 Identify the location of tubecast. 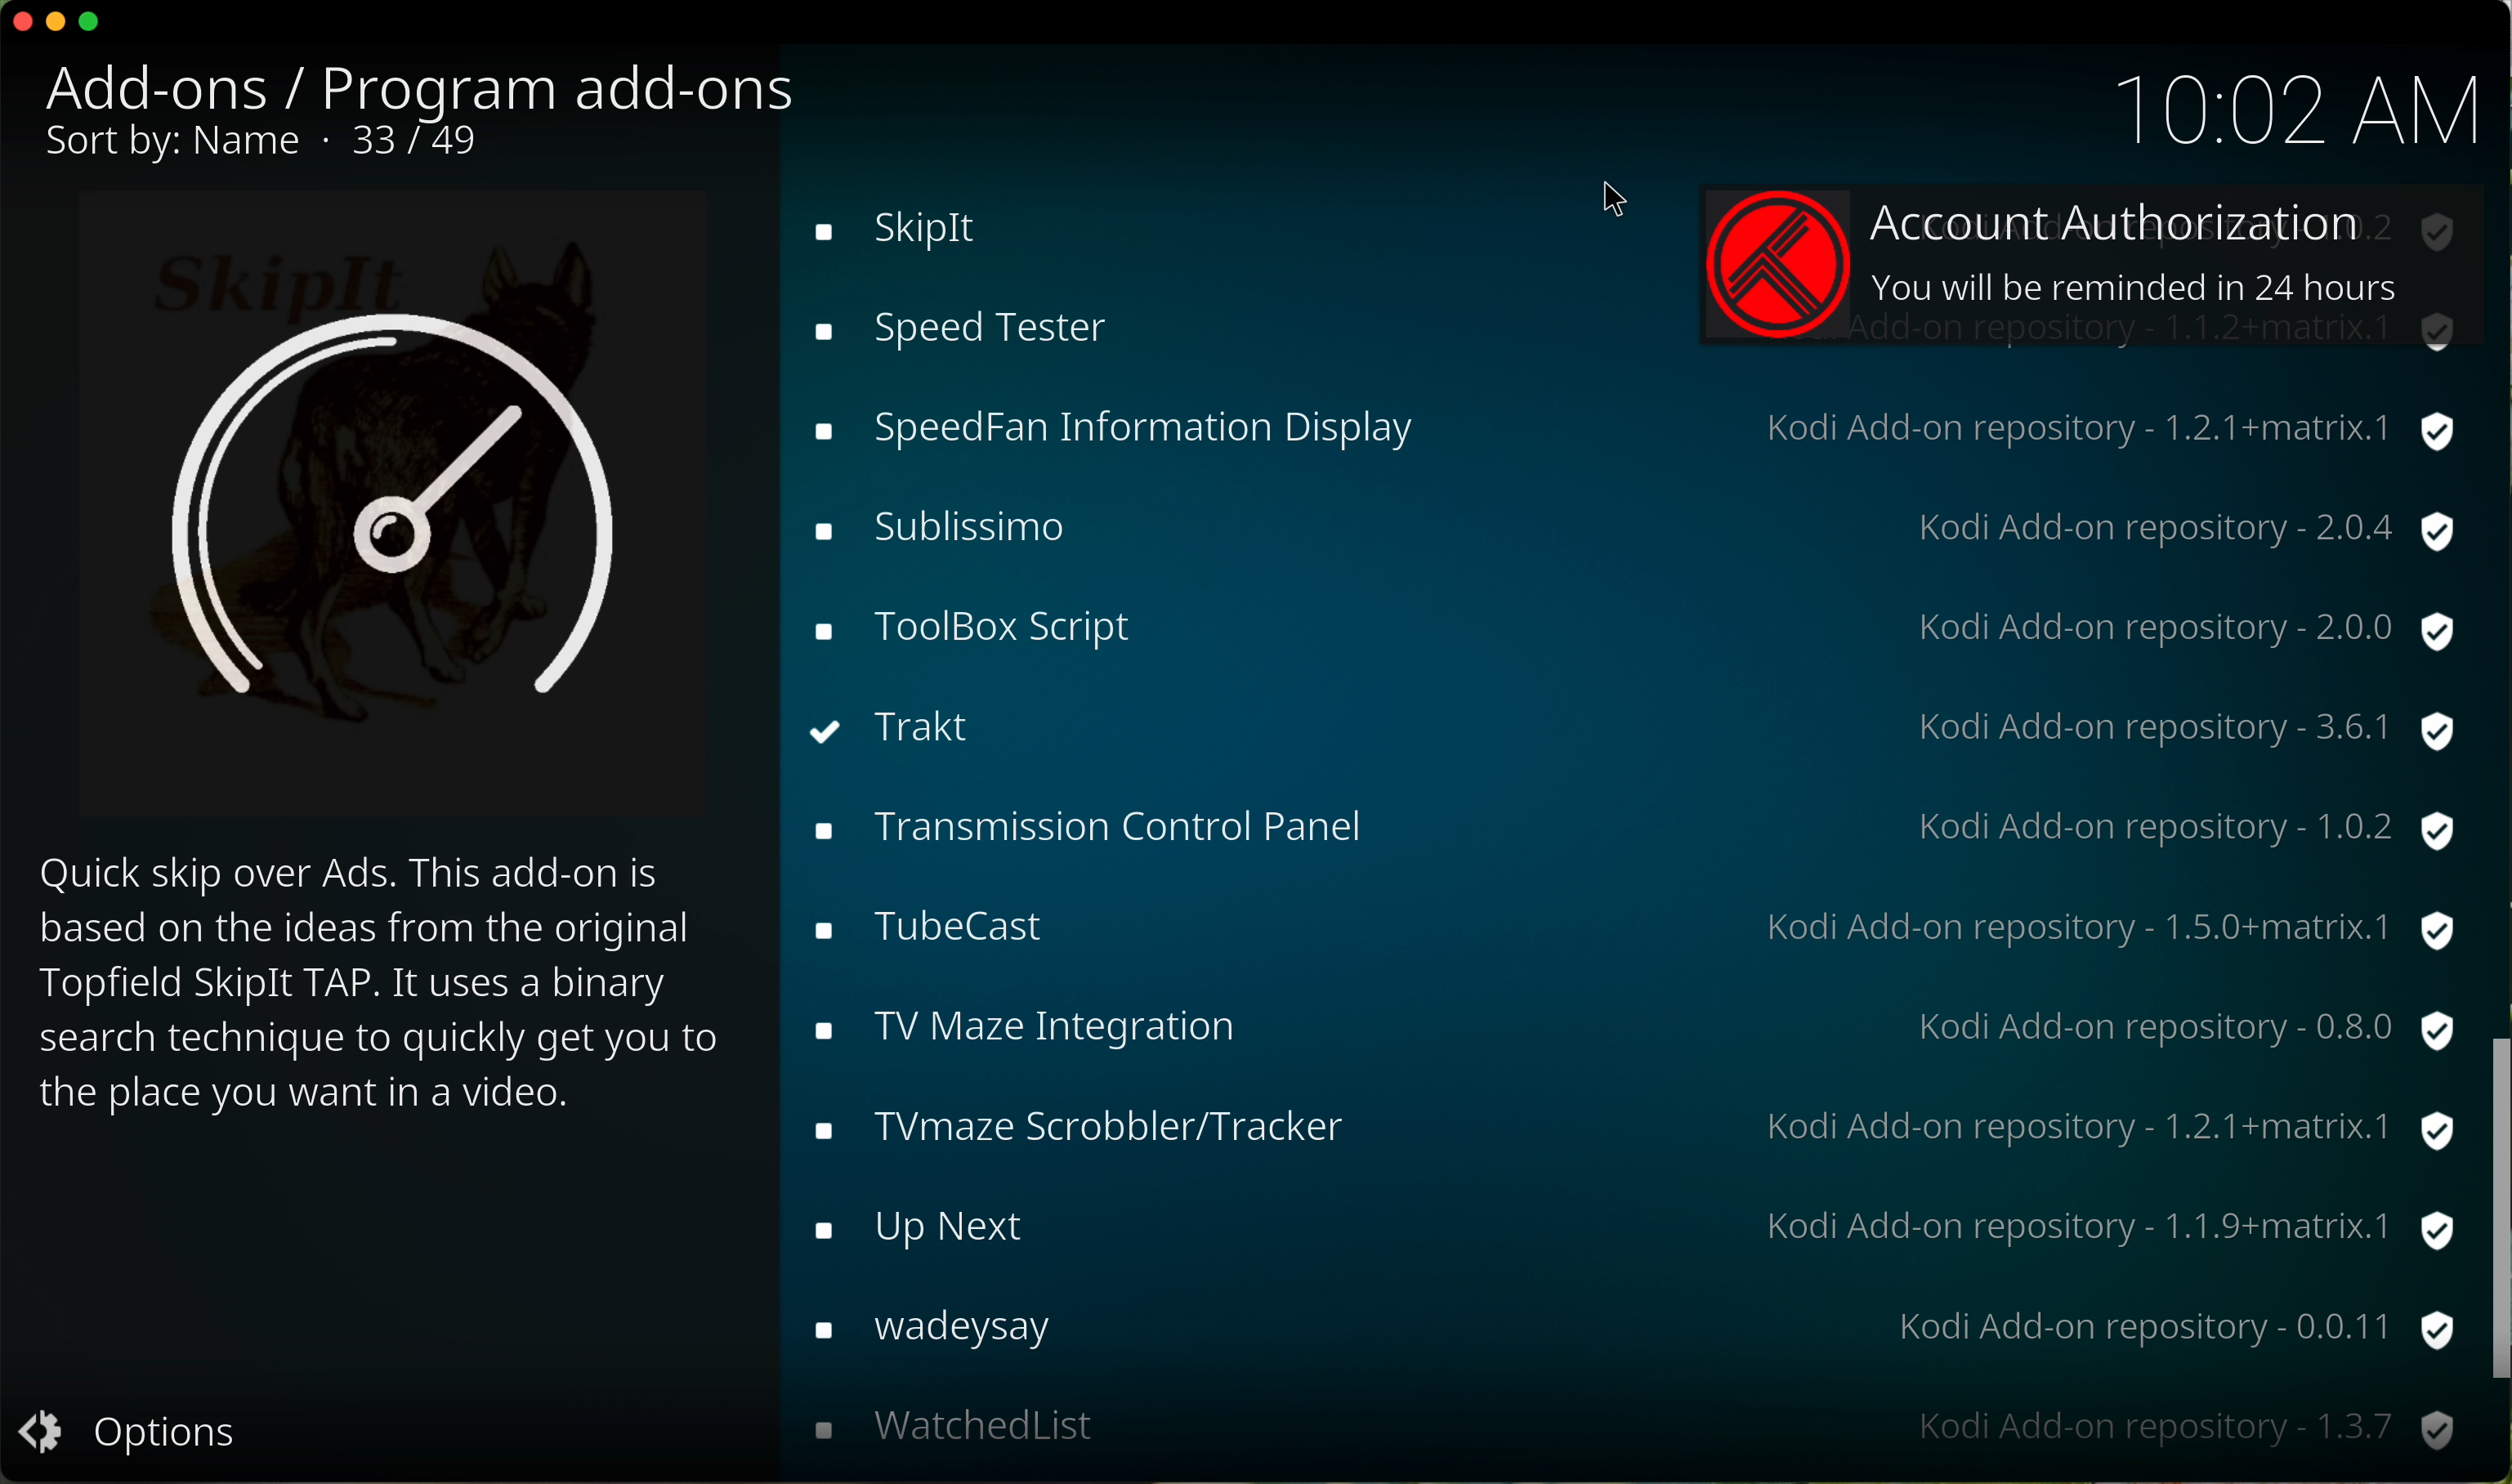
(1628, 533).